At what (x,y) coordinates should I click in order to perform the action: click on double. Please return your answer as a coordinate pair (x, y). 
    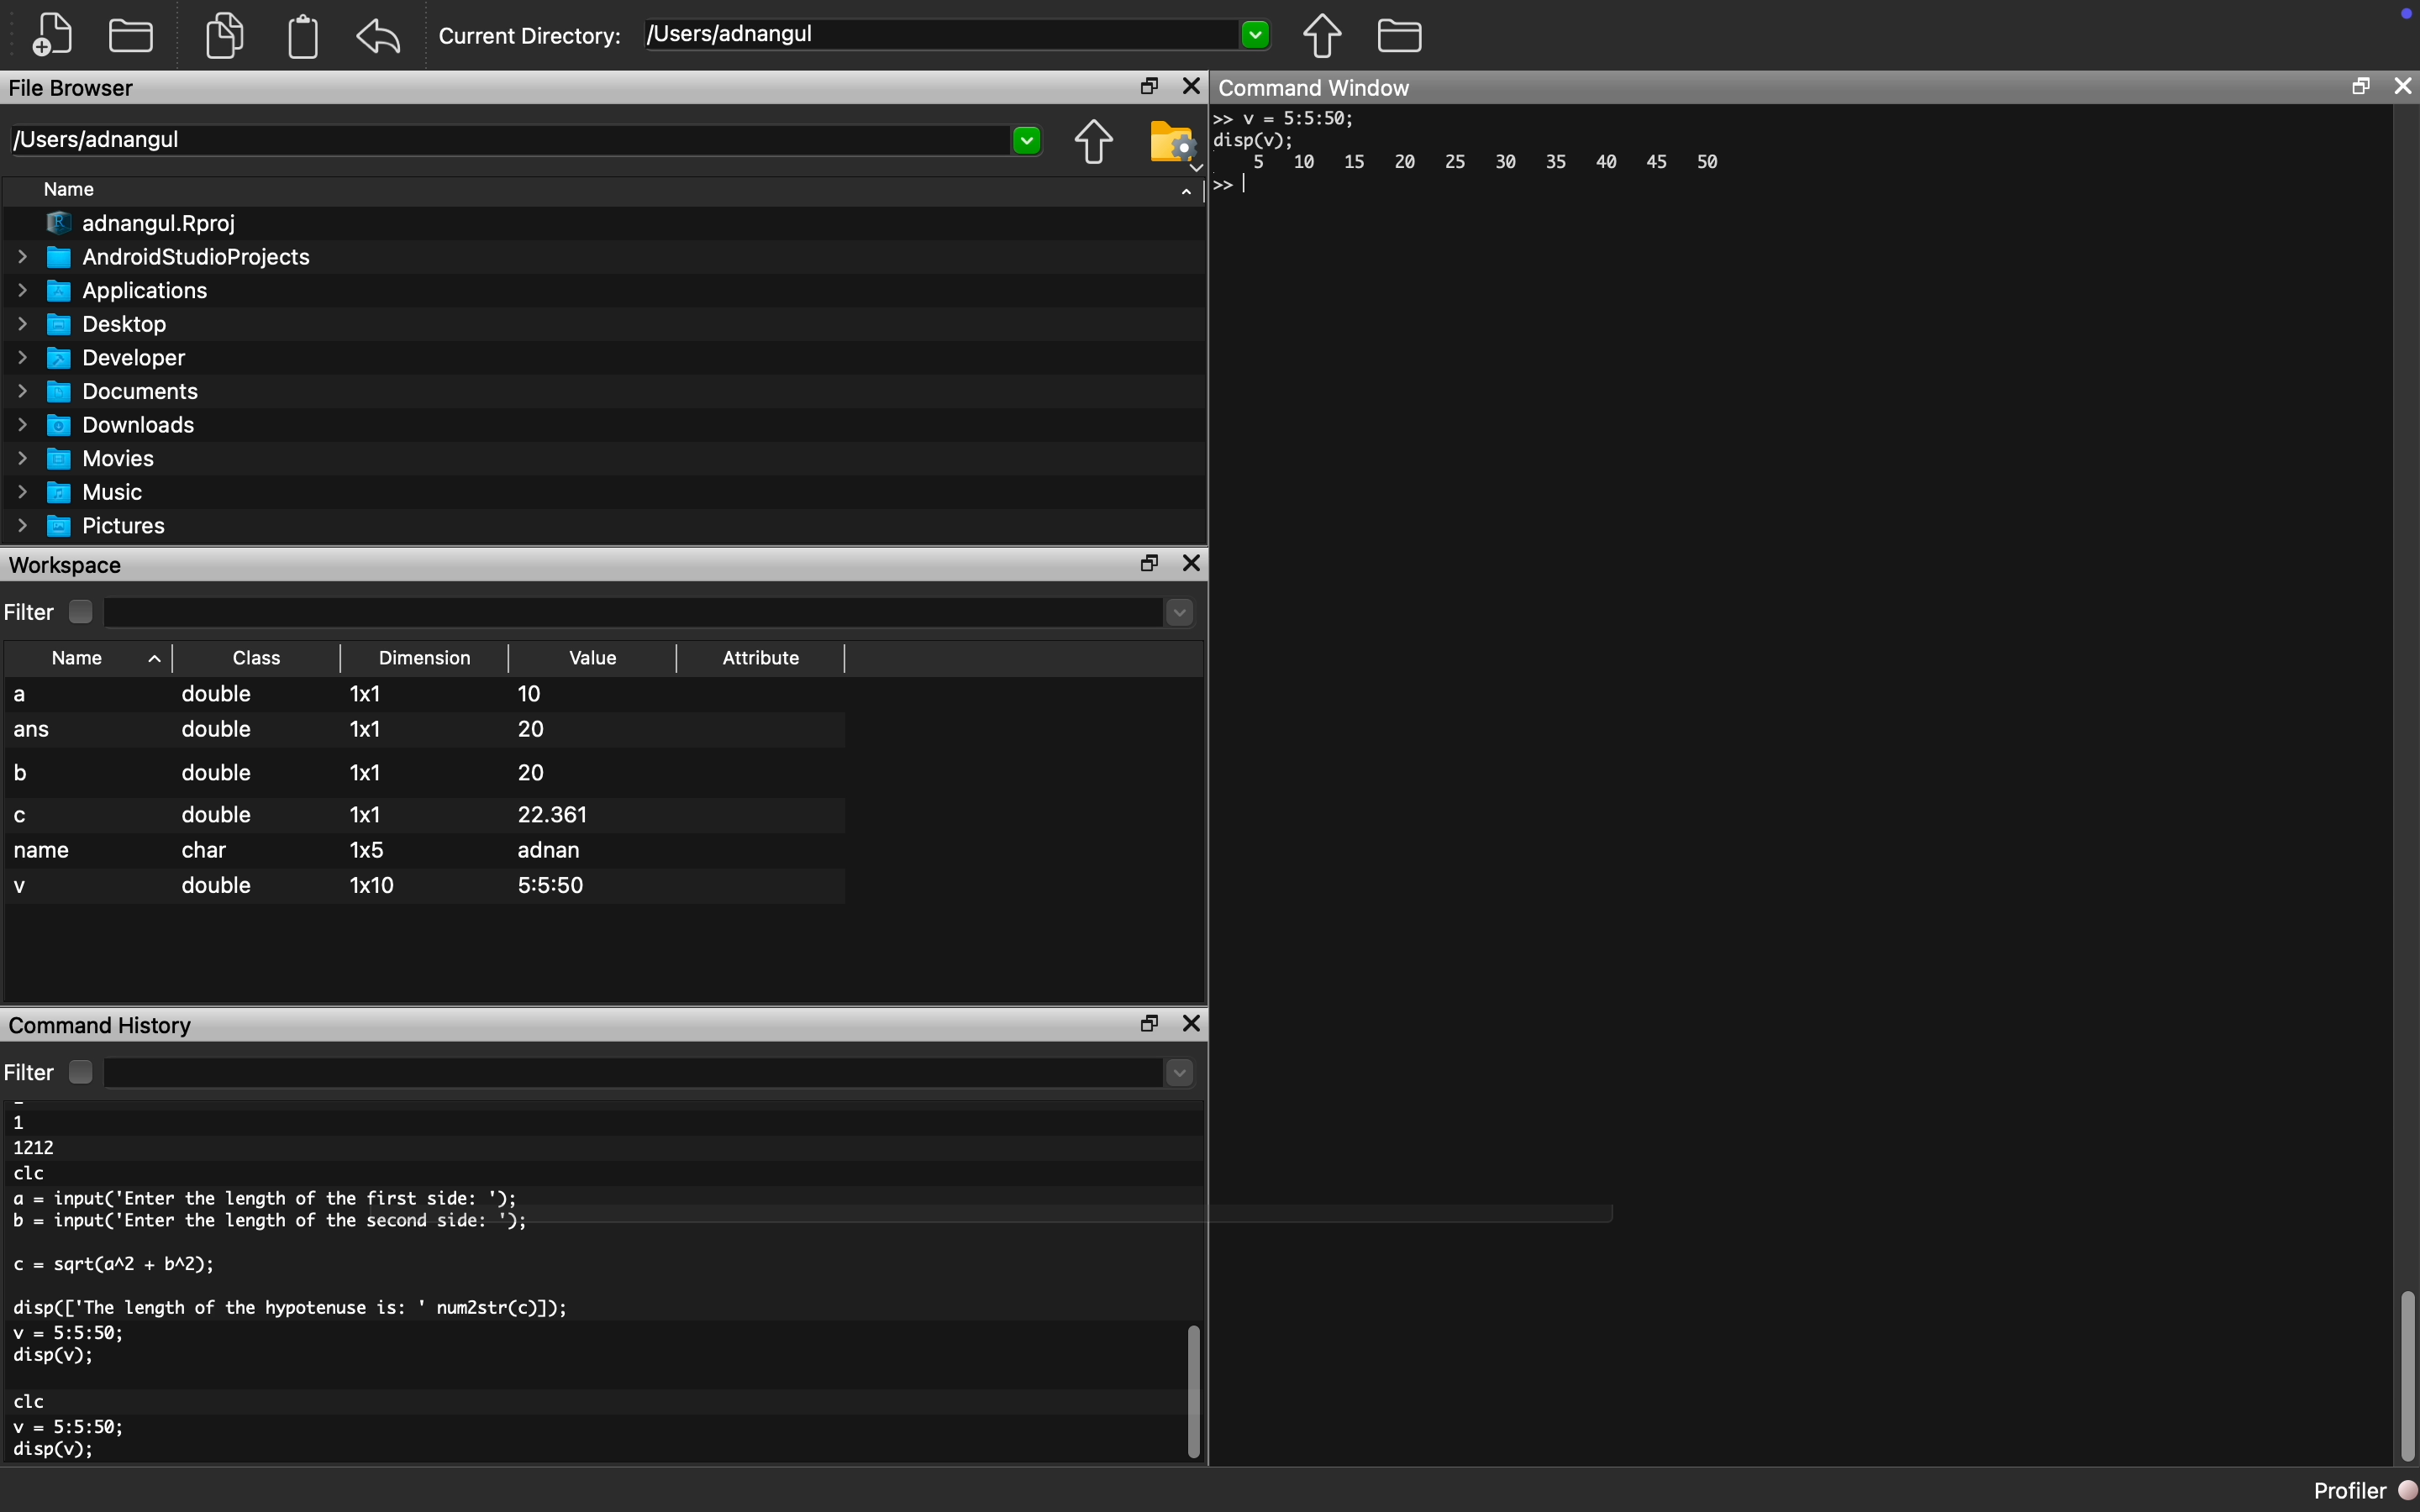
    Looking at the image, I should click on (220, 887).